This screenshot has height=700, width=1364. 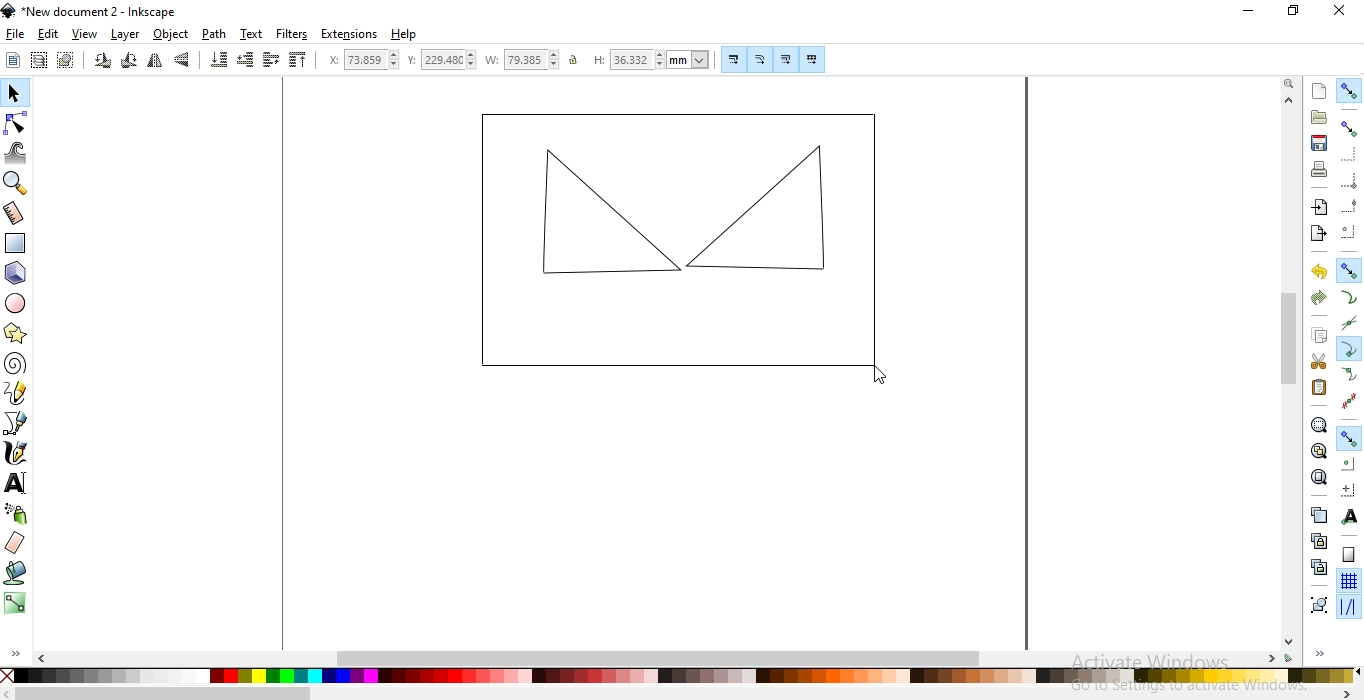 I want to click on scale stroke width by same proportion, so click(x=734, y=59).